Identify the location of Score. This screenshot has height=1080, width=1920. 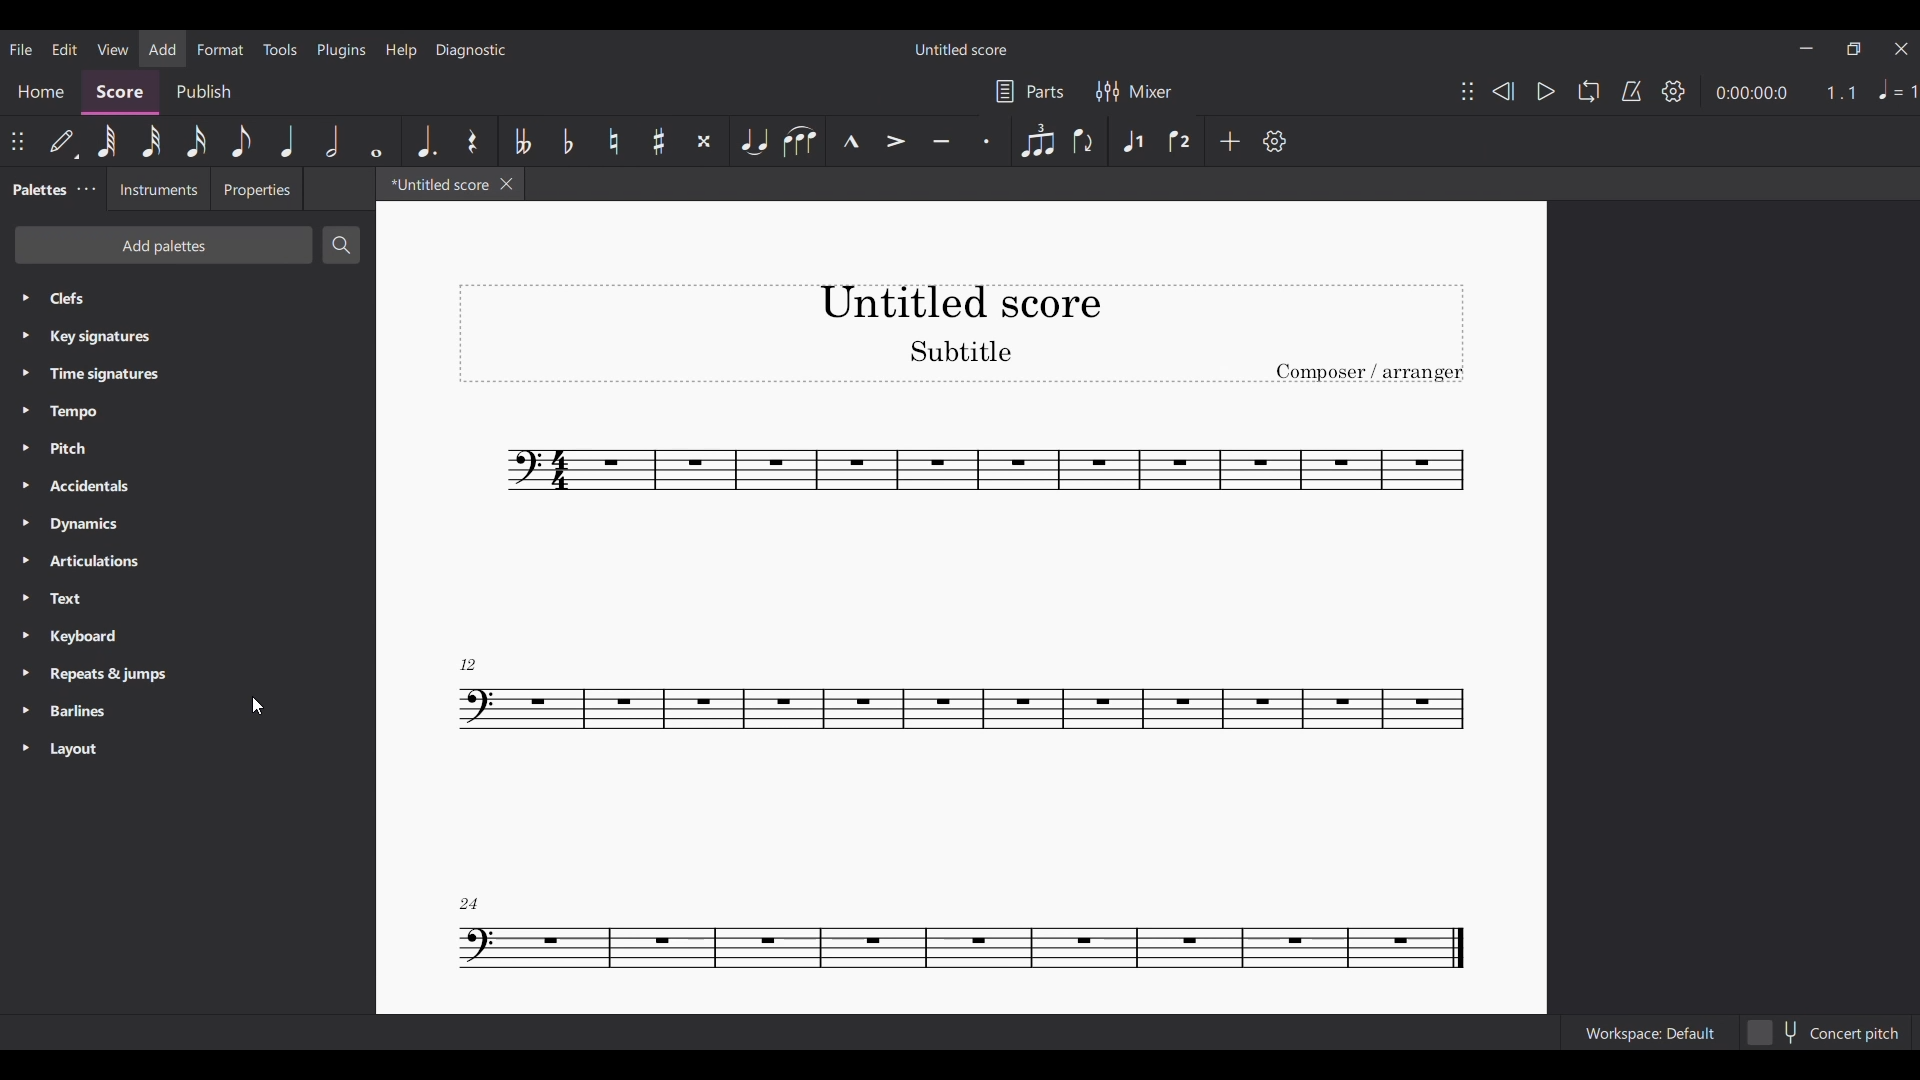
(116, 92).